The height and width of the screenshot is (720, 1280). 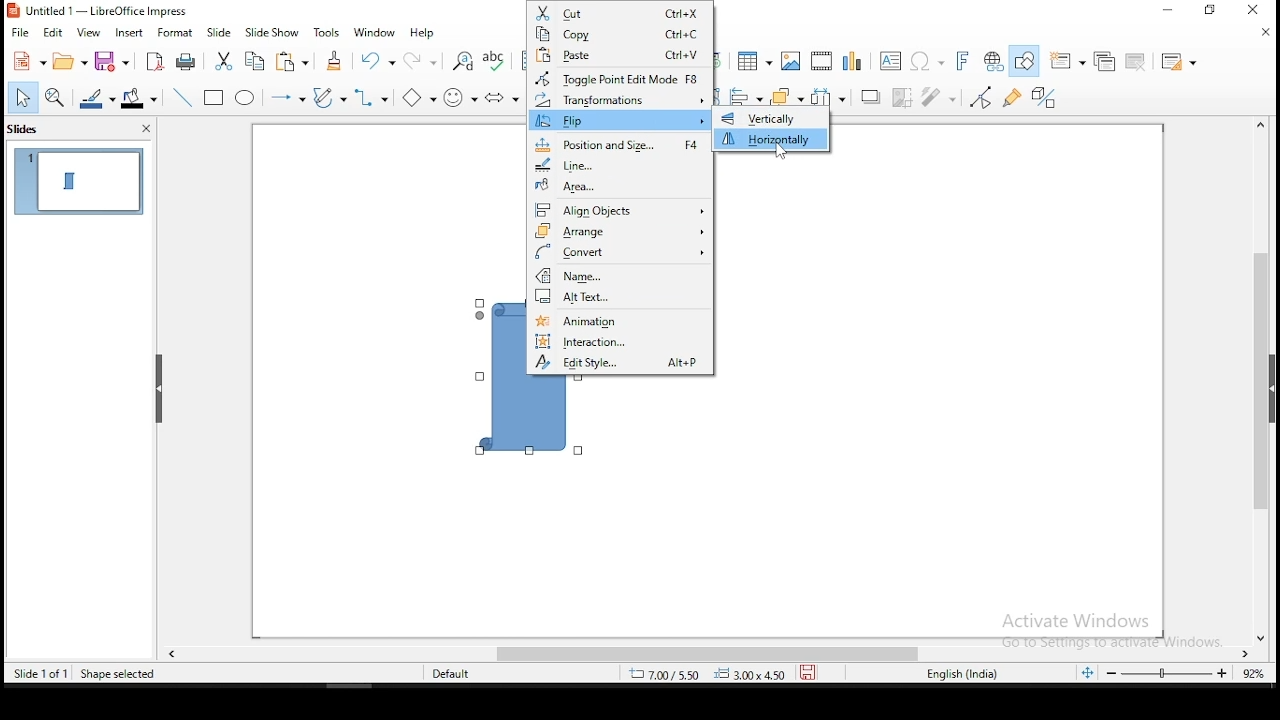 I want to click on shadow, so click(x=868, y=97).